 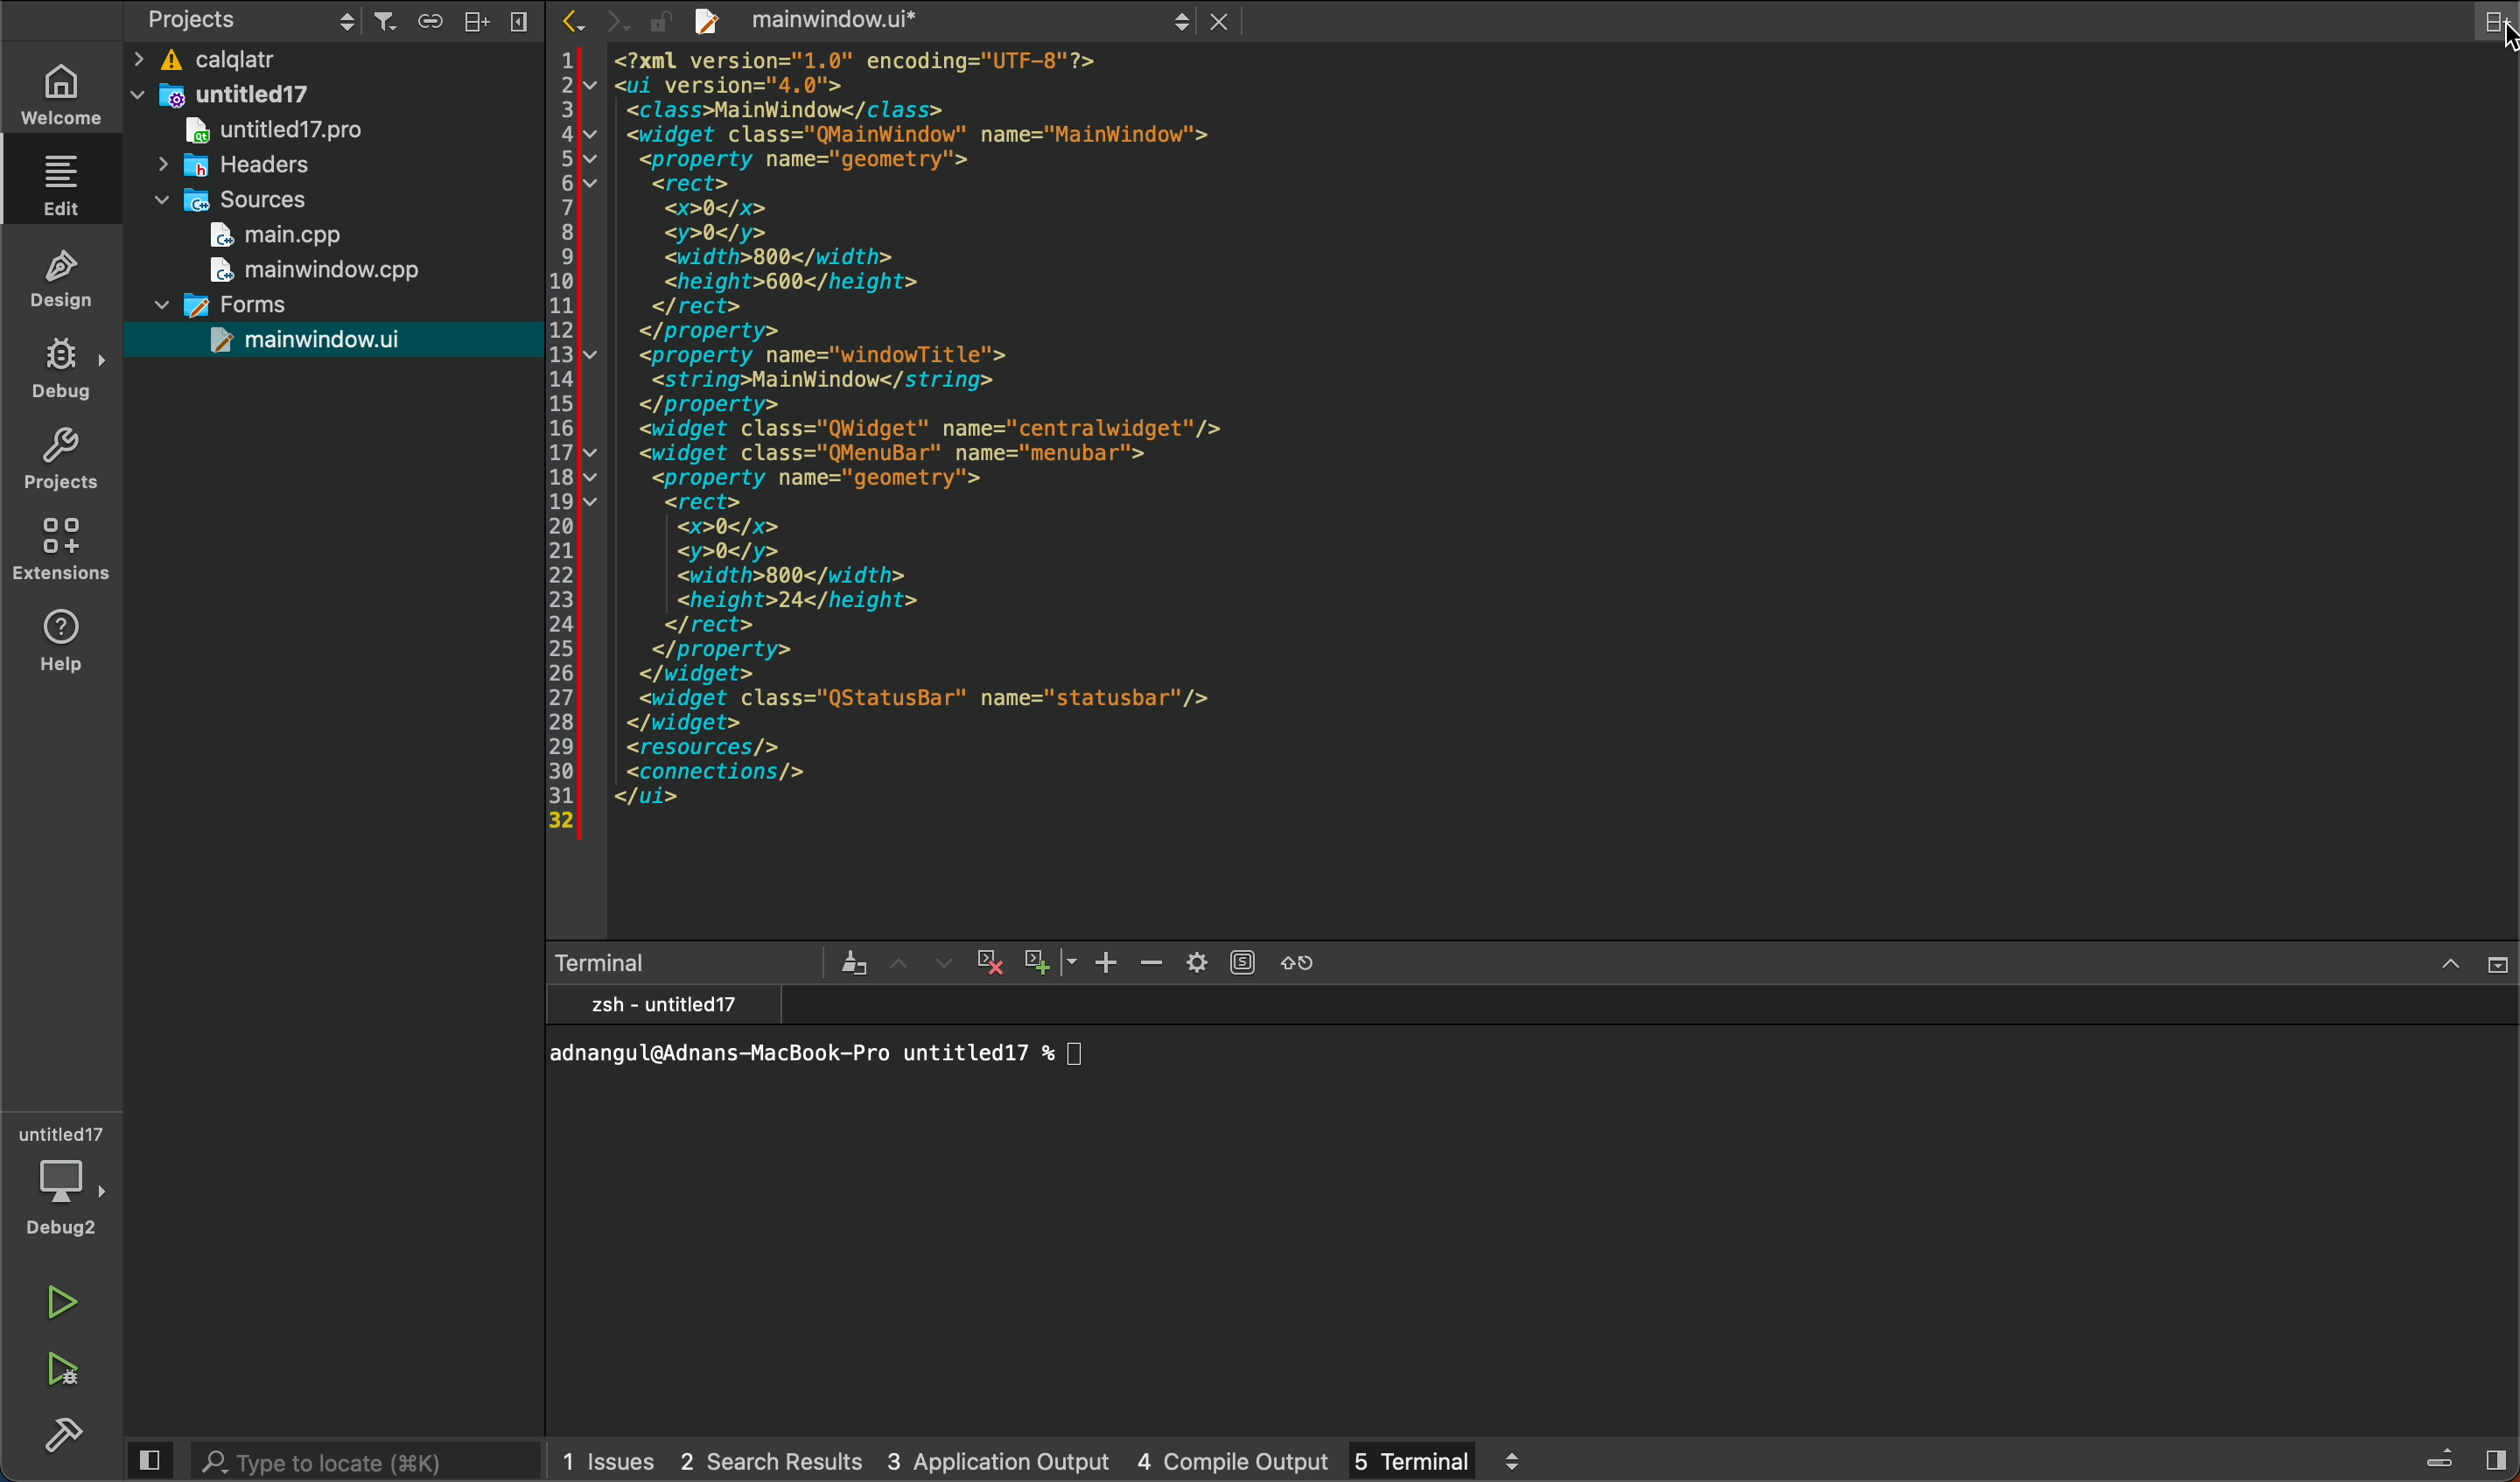 I want to click on projects, so click(x=64, y=457).